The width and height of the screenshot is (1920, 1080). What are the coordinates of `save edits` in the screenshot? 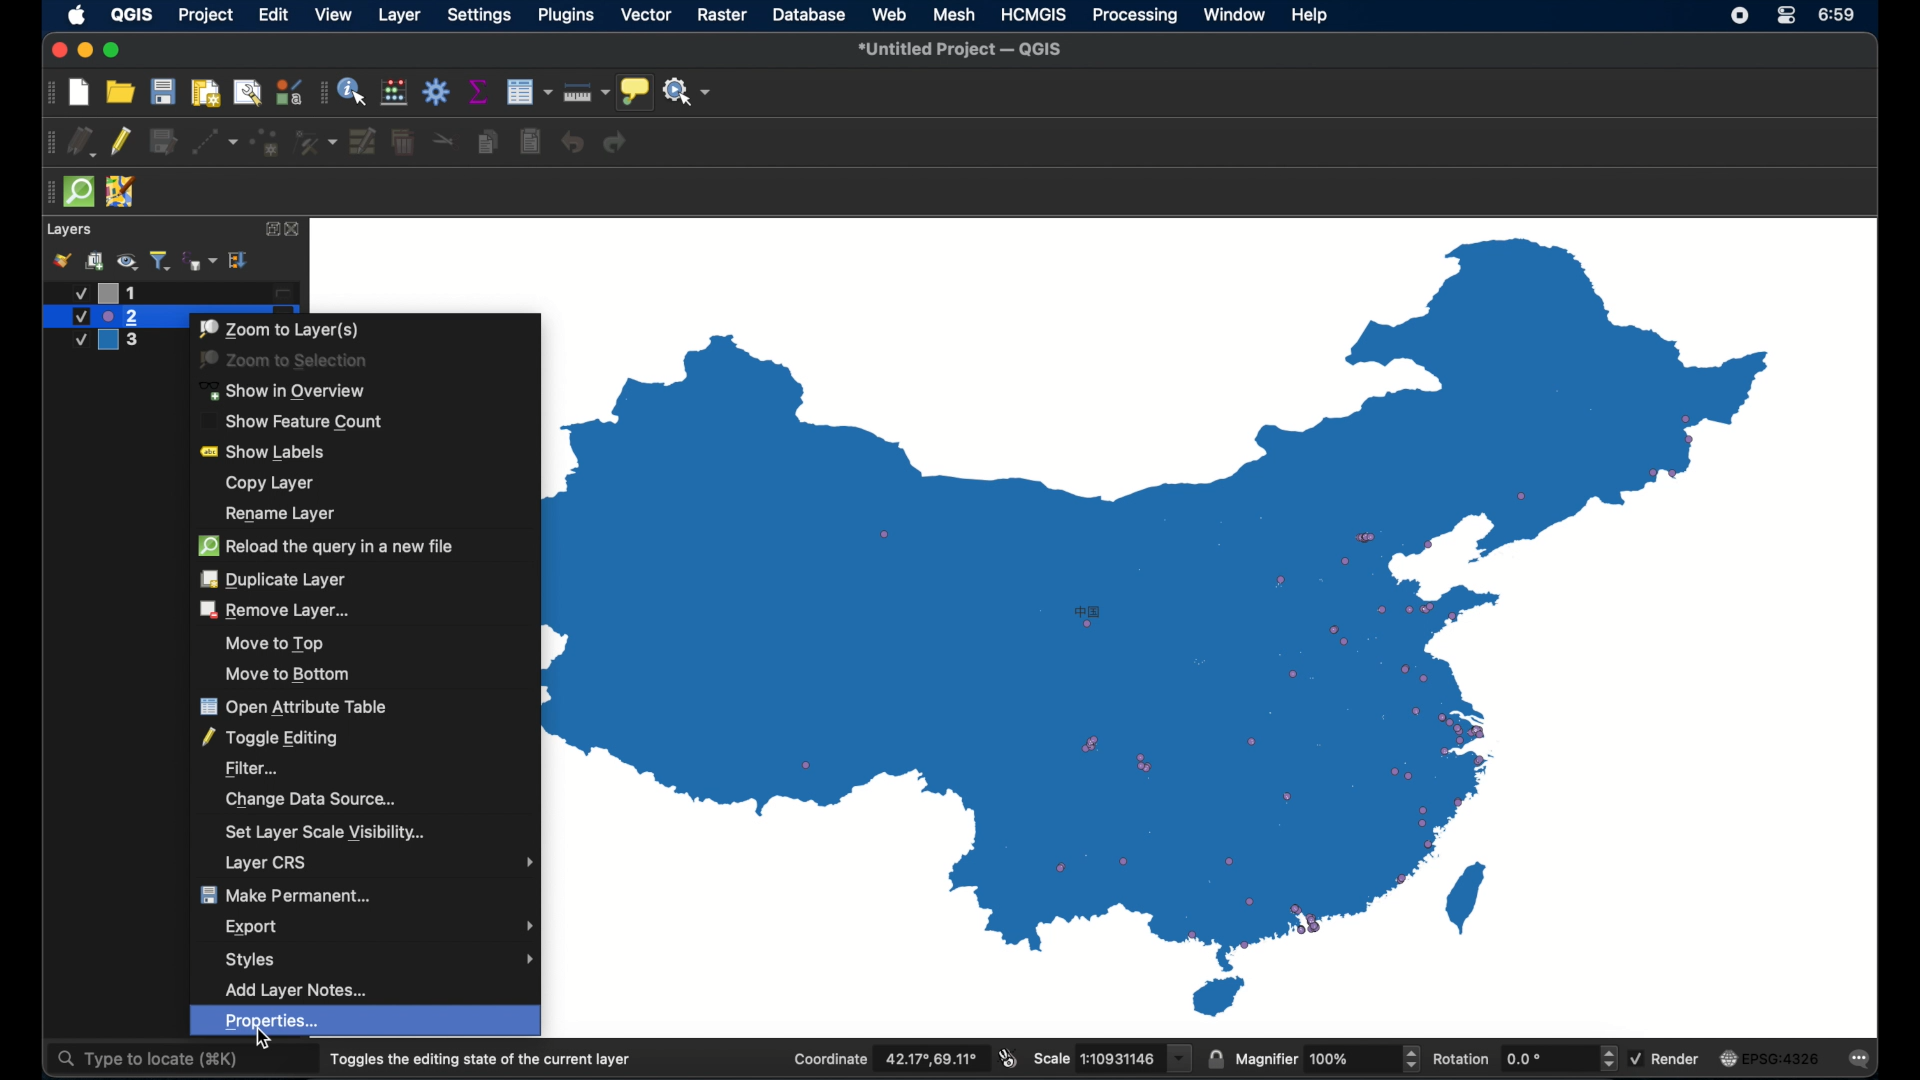 It's located at (163, 141).